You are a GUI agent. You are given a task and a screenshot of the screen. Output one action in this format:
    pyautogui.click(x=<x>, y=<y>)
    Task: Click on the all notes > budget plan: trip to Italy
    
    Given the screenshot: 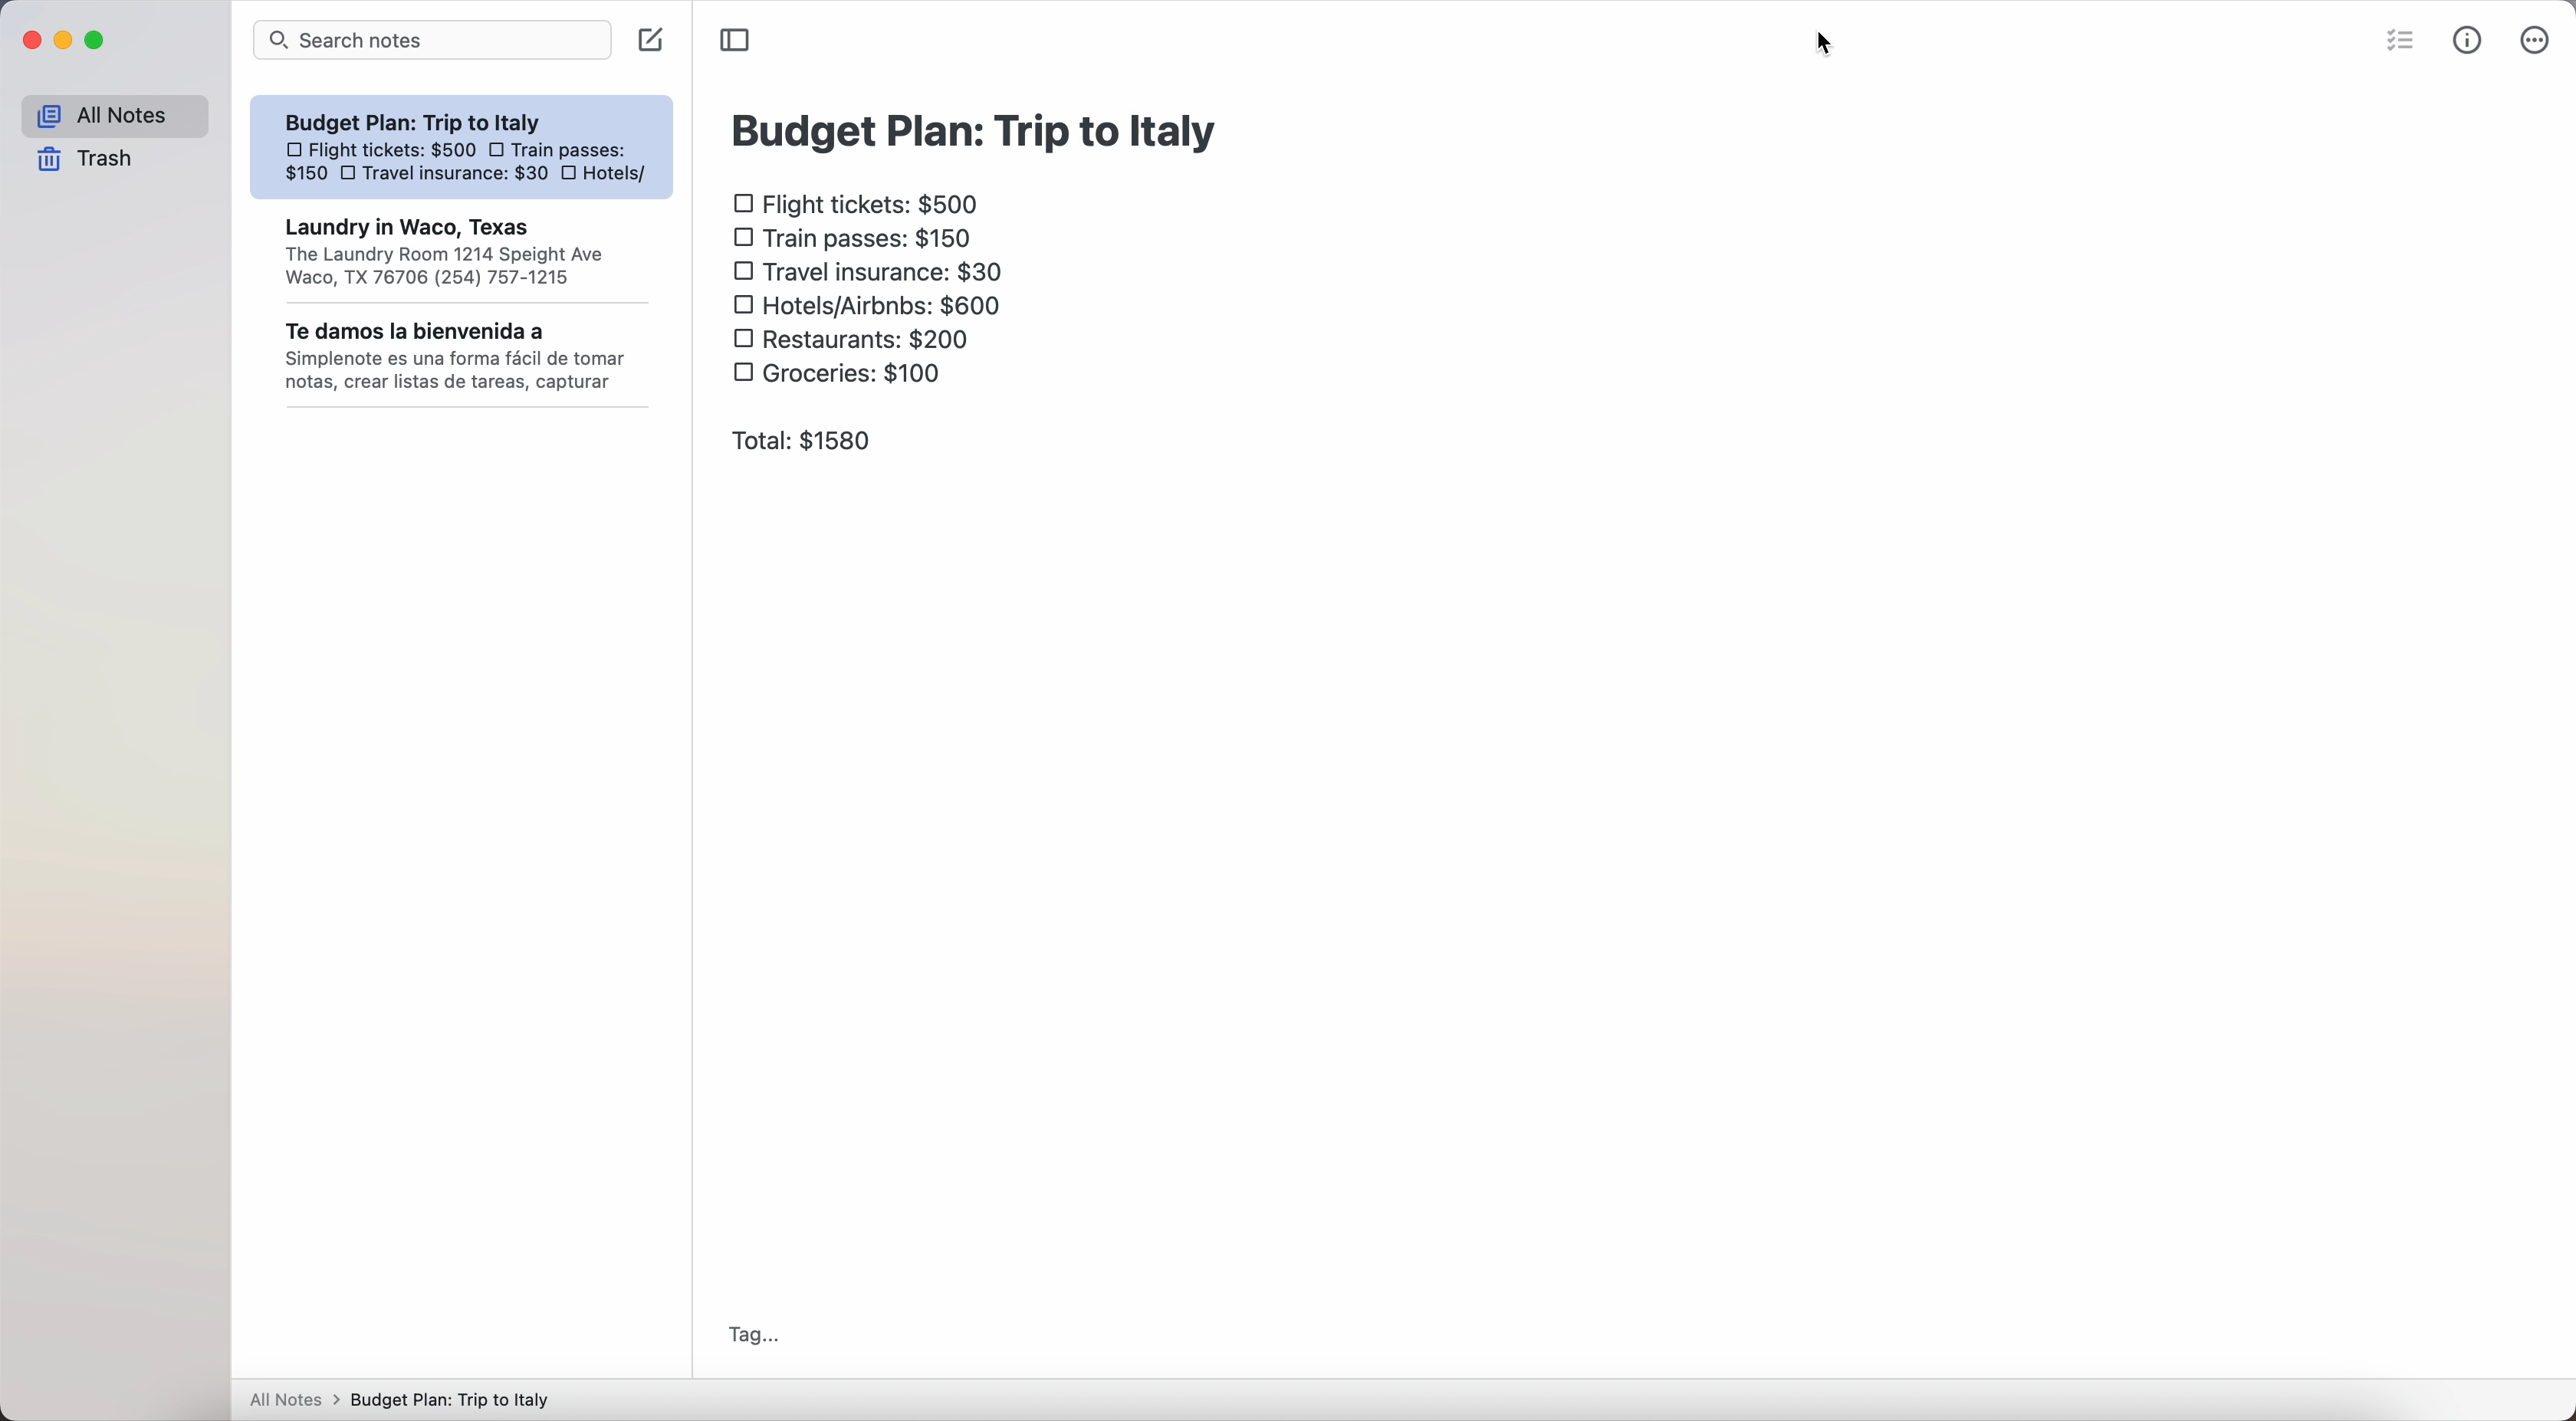 What is the action you would take?
    pyautogui.click(x=398, y=1398)
    